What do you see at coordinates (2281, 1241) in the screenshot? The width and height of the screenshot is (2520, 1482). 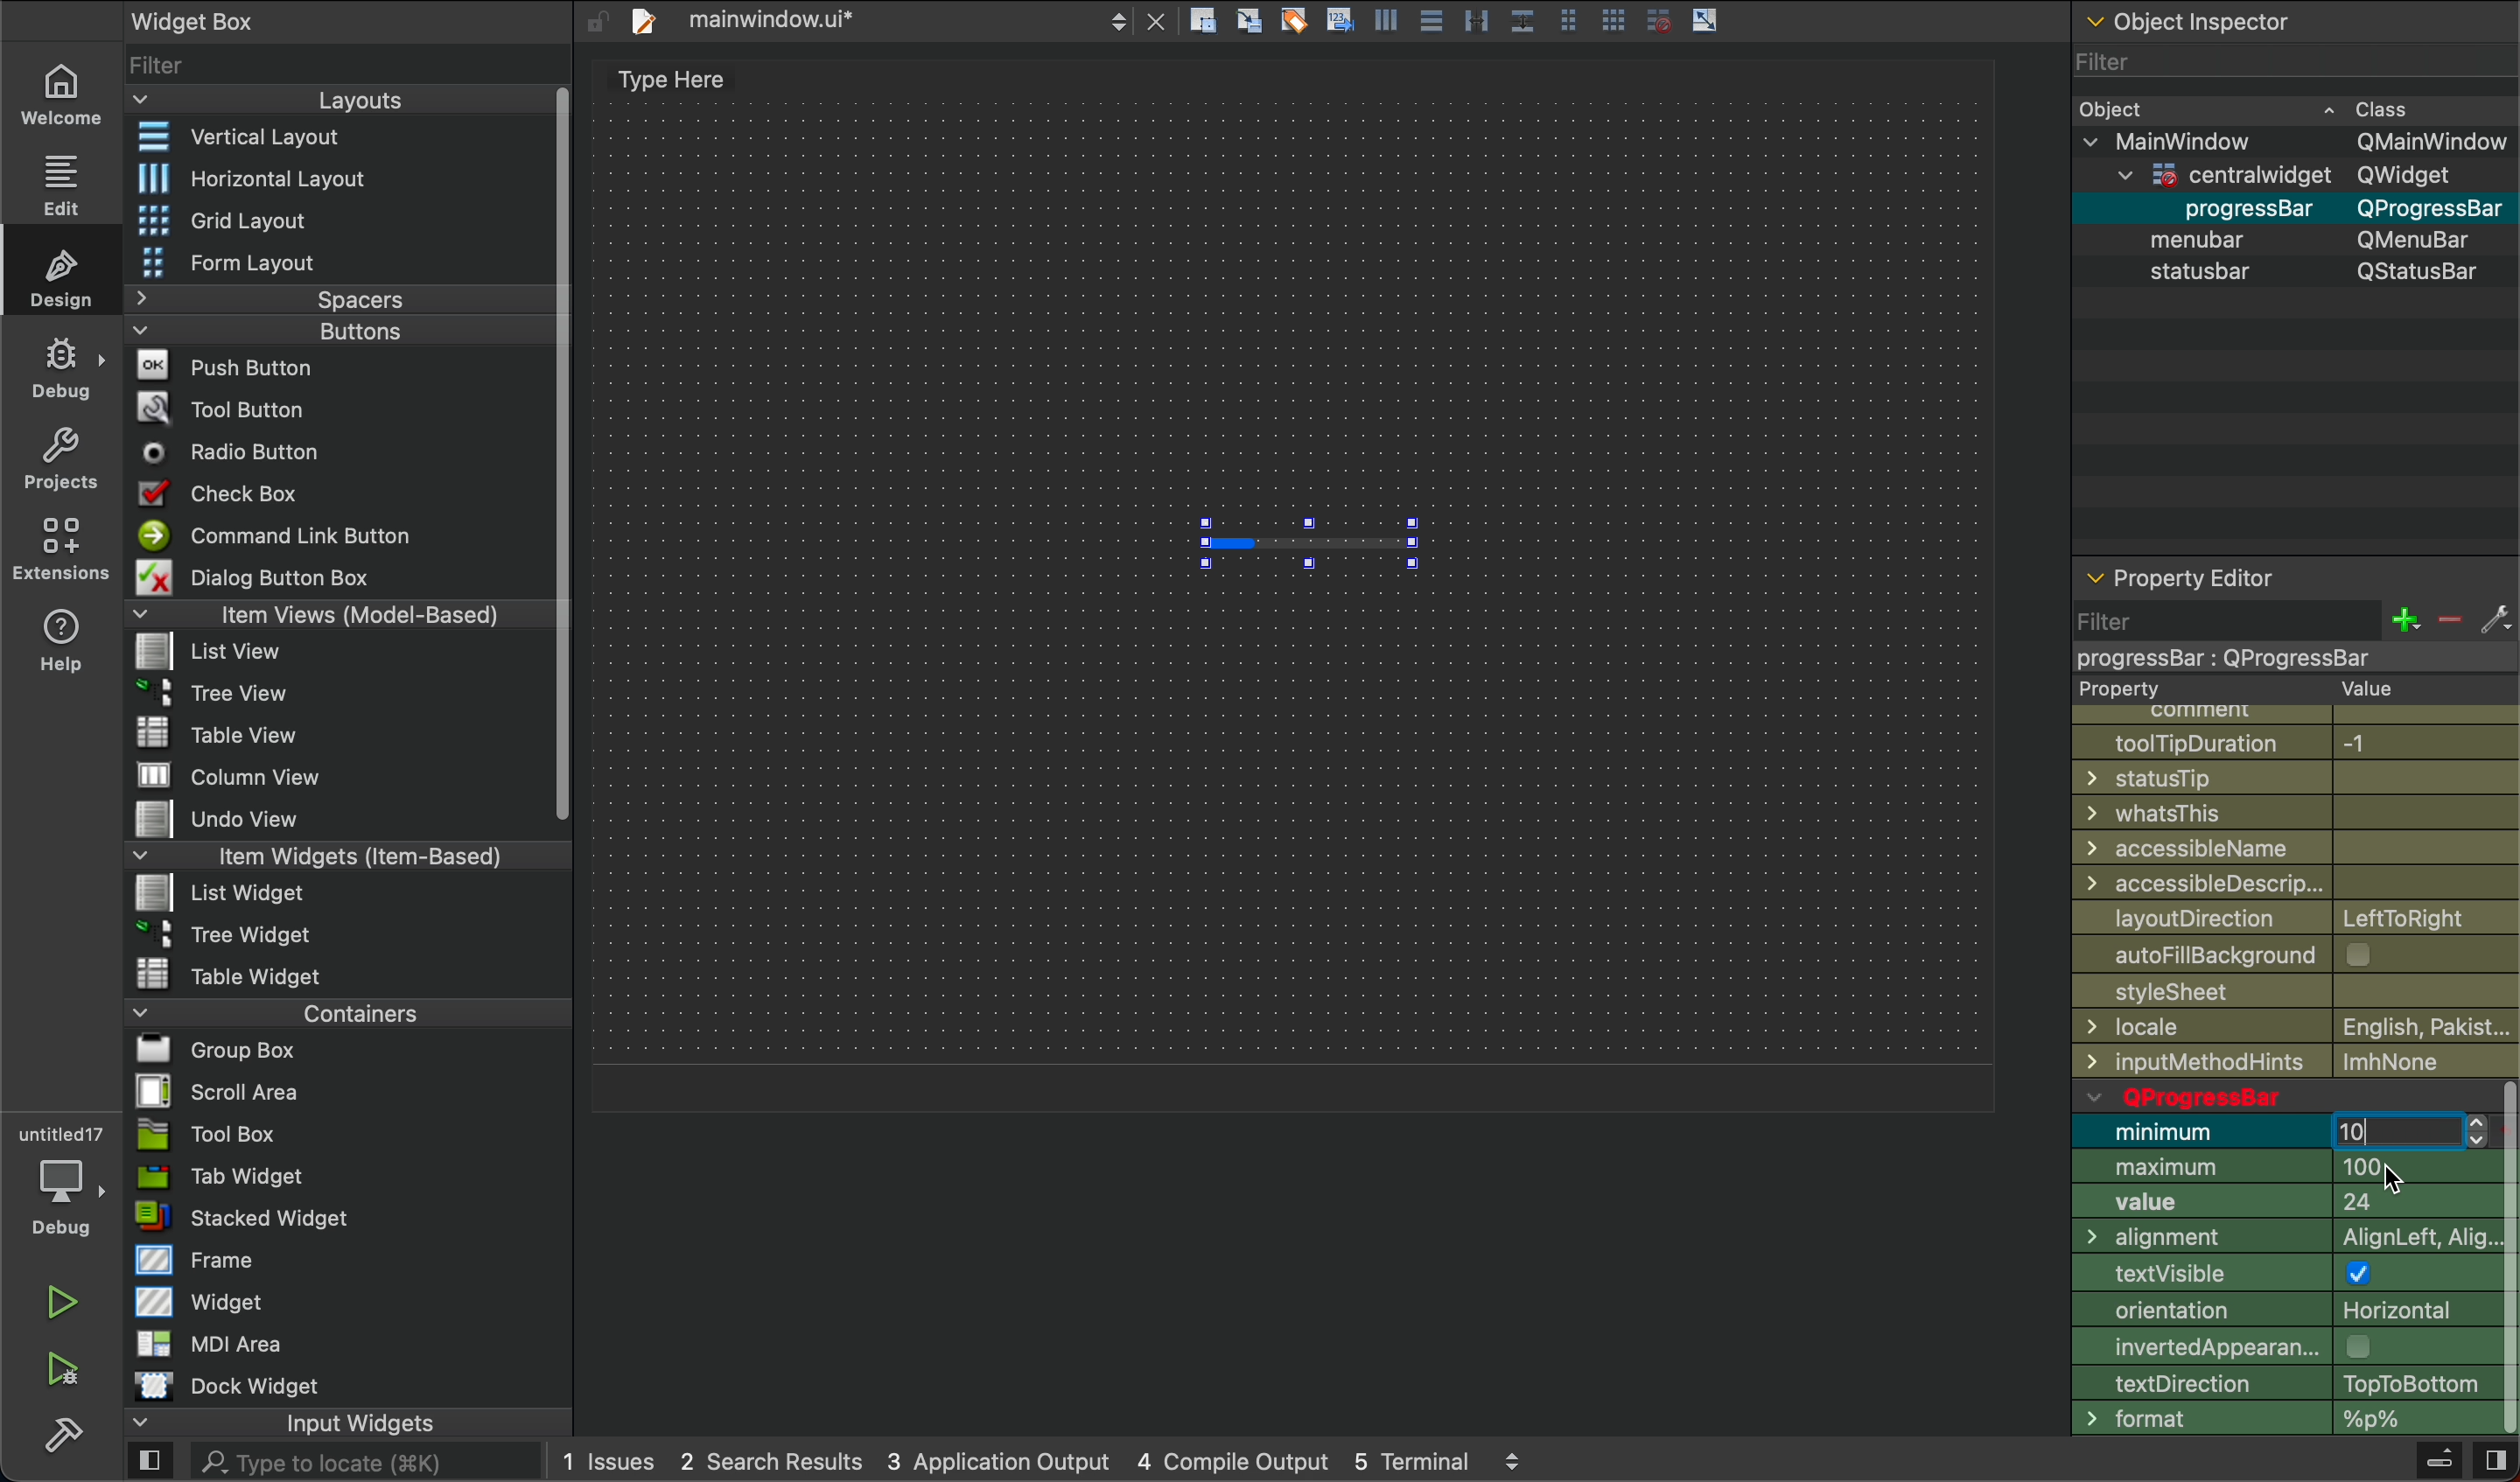 I see `Alignment` at bounding box center [2281, 1241].